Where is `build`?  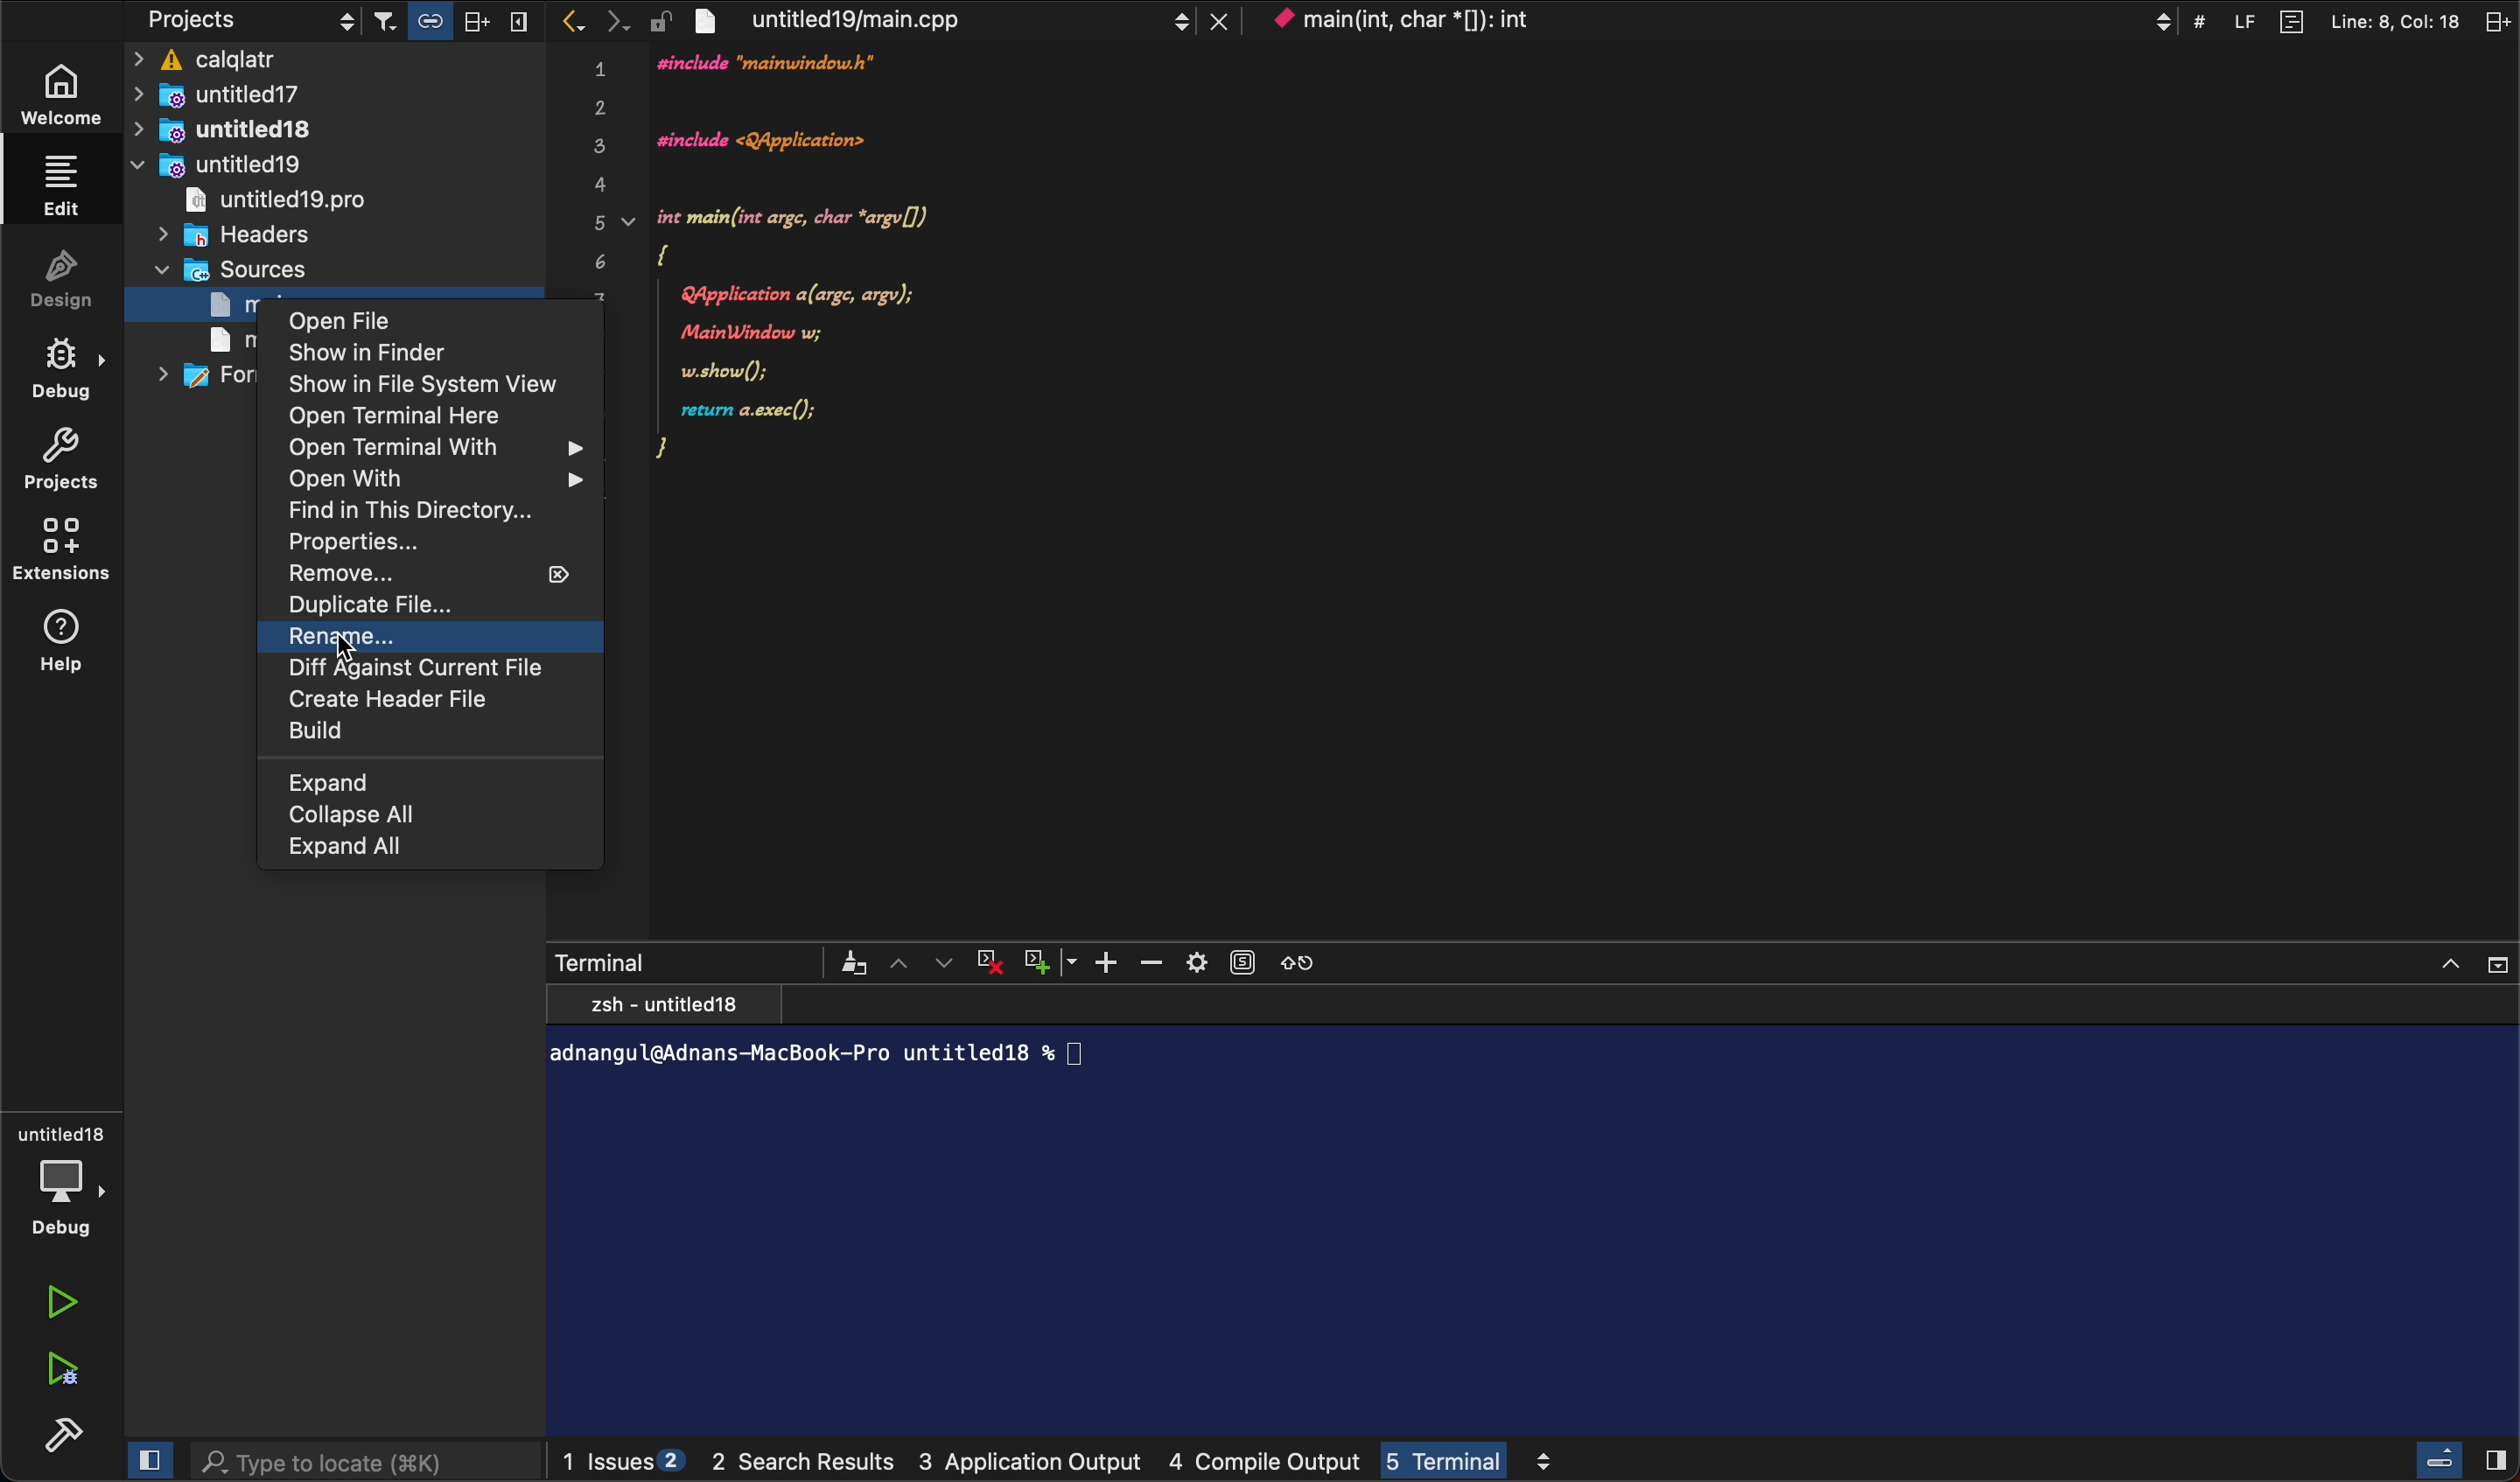
build is located at coordinates (417, 735).